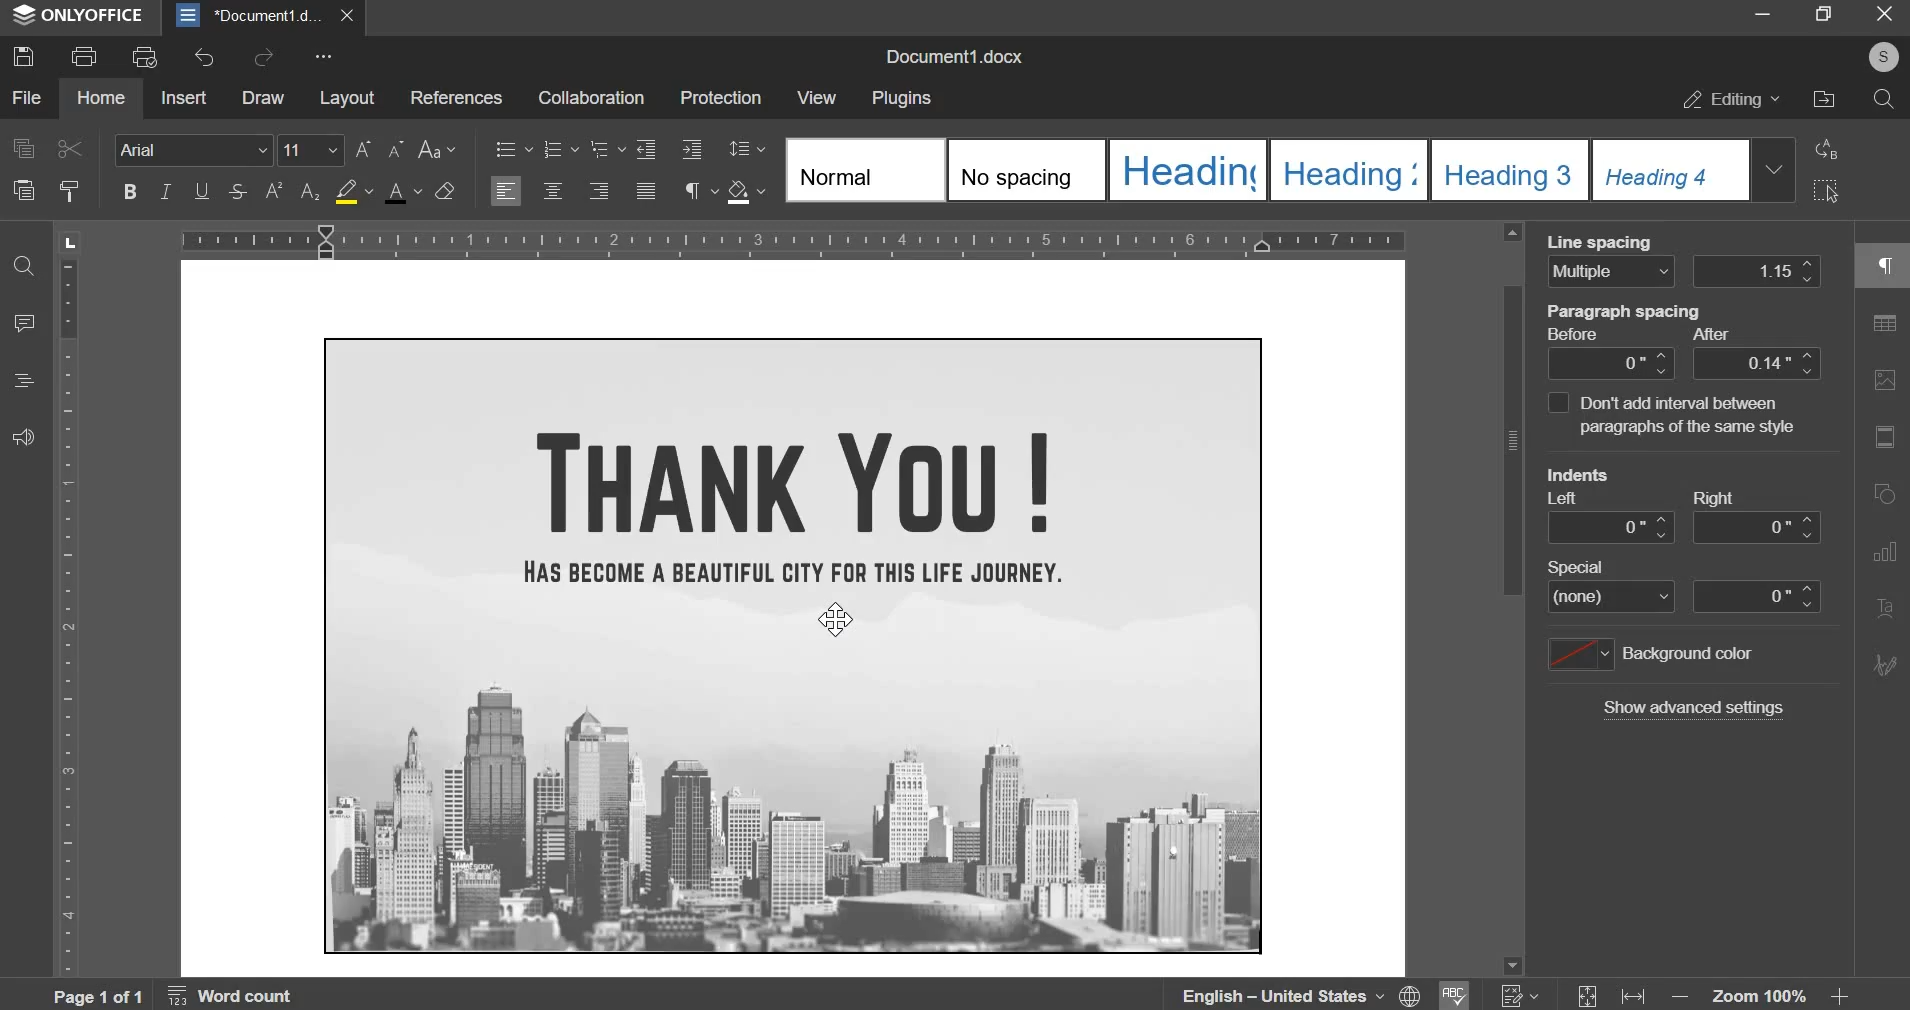  I want to click on Heading 4, so click(1667, 170).